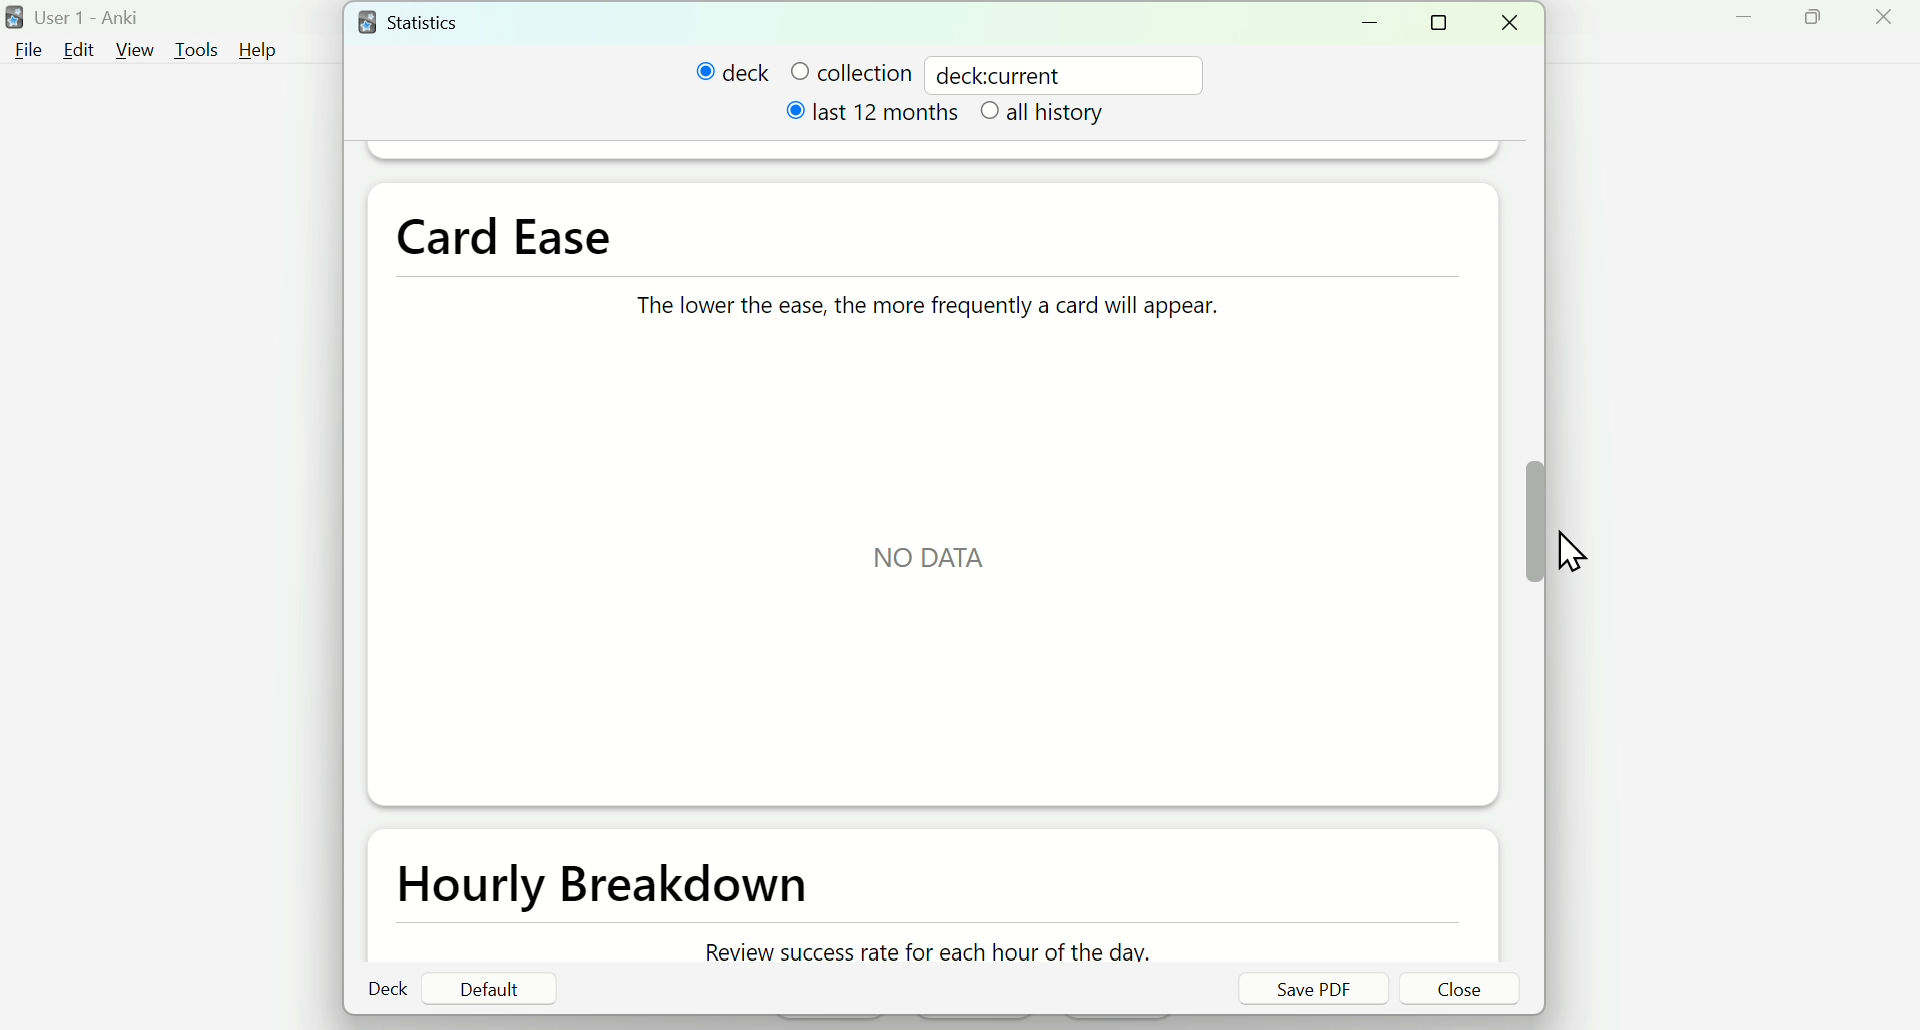 The image size is (1920, 1030). What do you see at coordinates (1377, 22) in the screenshot?
I see `Mininize` at bounding box center [1377, 22].